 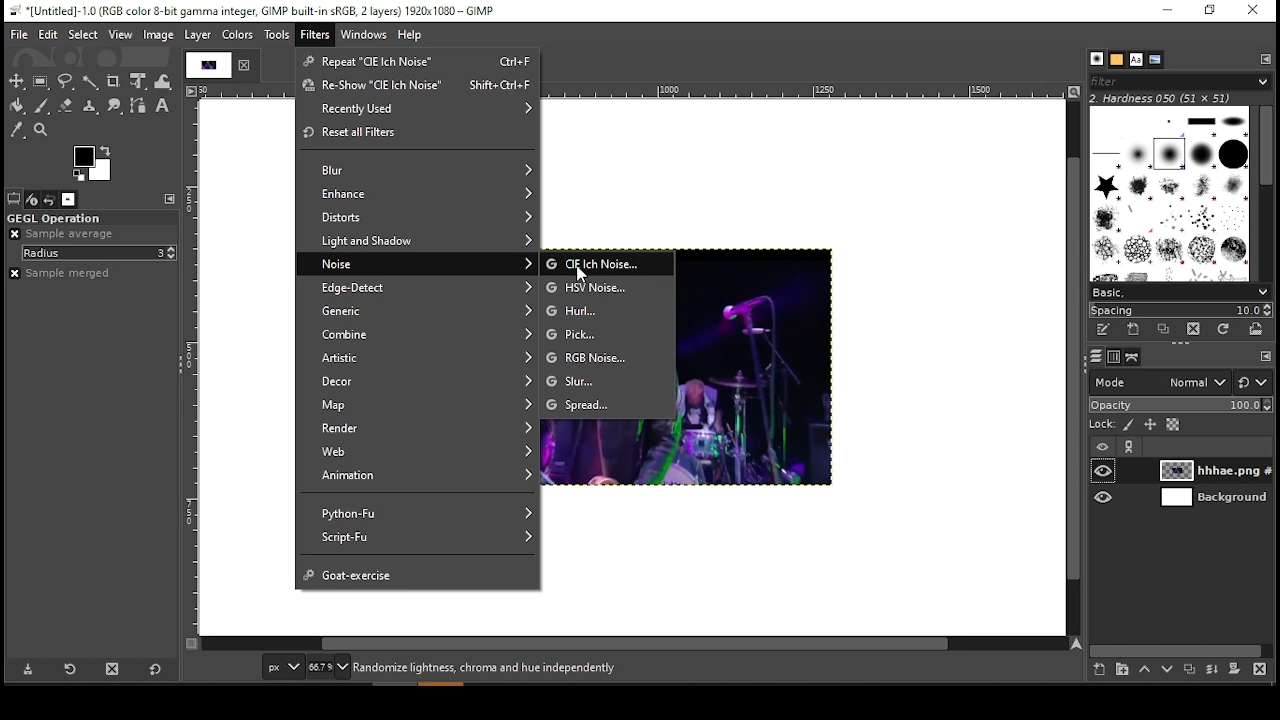 What do you see at coordinates (171, 200) in the screenshot?
I see `configure this tab` at bounding box center [171, 200].